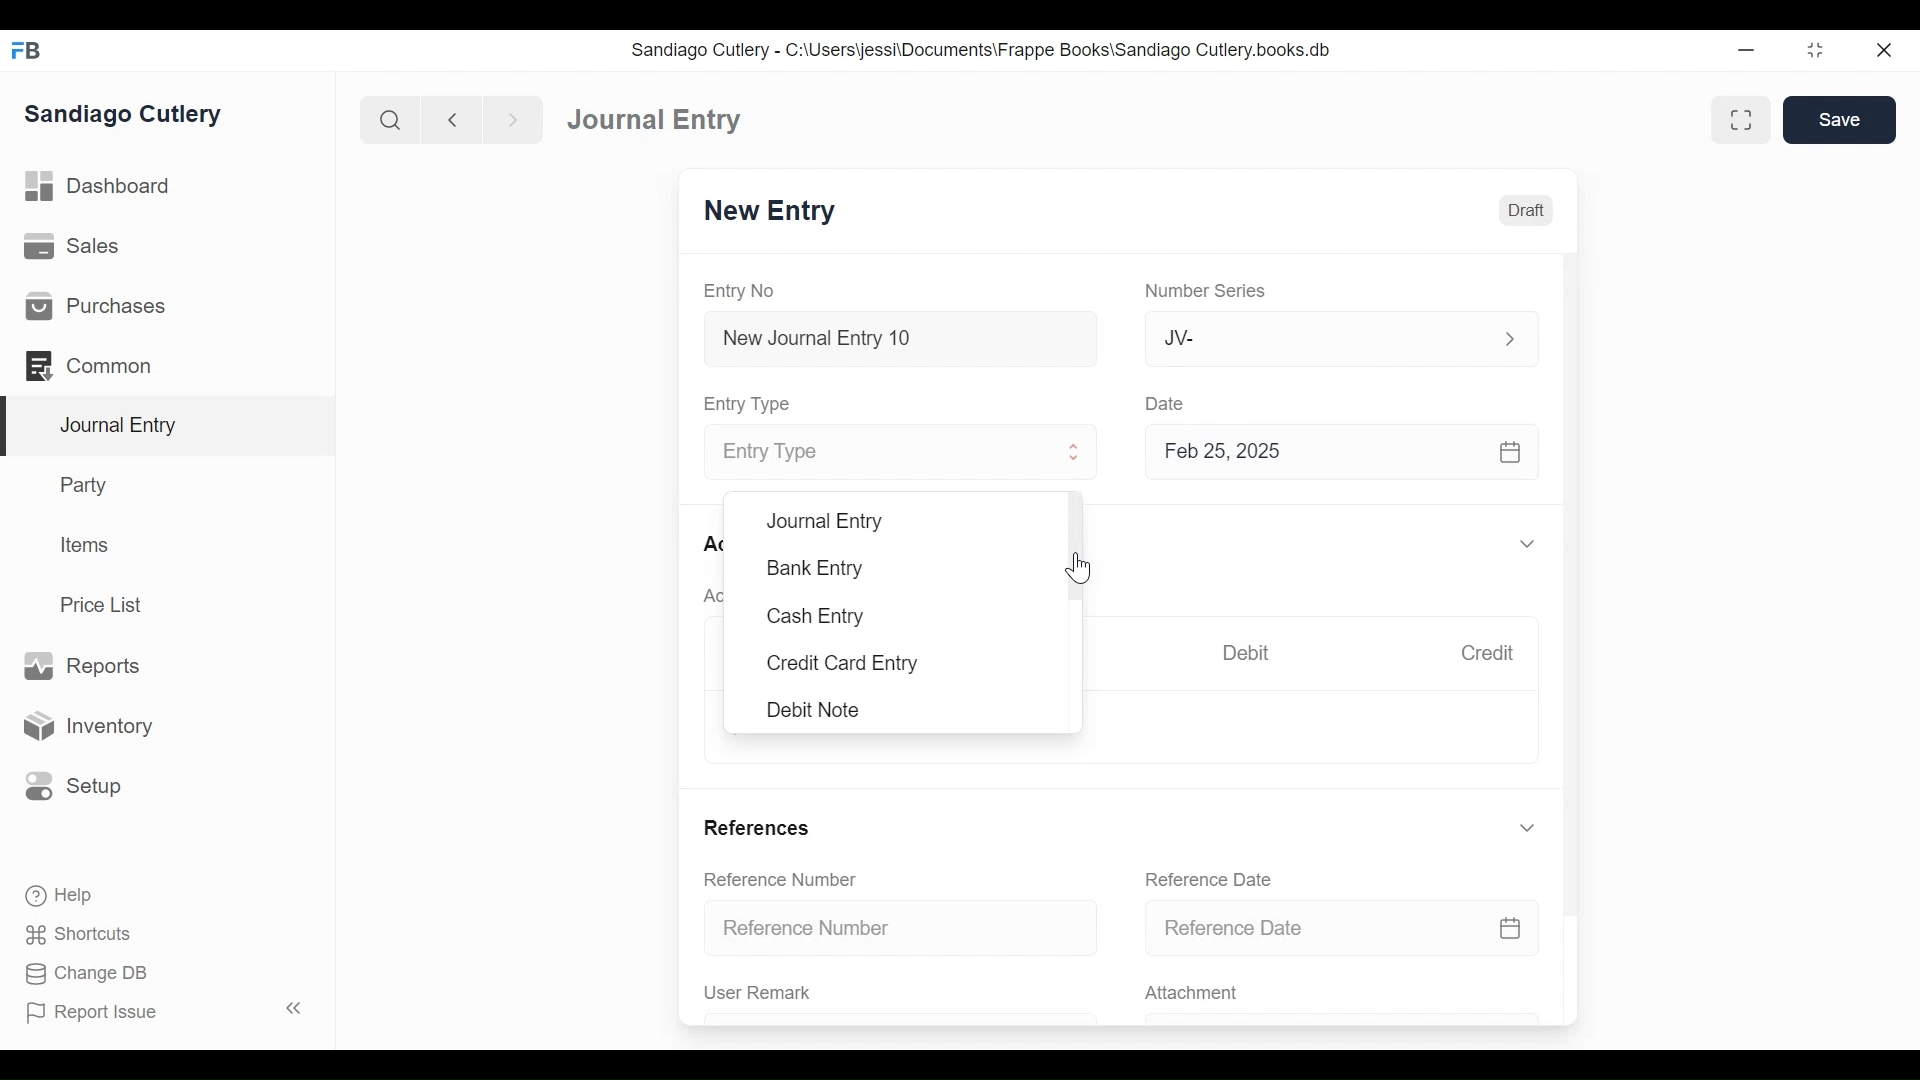 This screenshot has height=1080, width=1920. I want to click on Feb 25, 2025, so click(1344, 456).